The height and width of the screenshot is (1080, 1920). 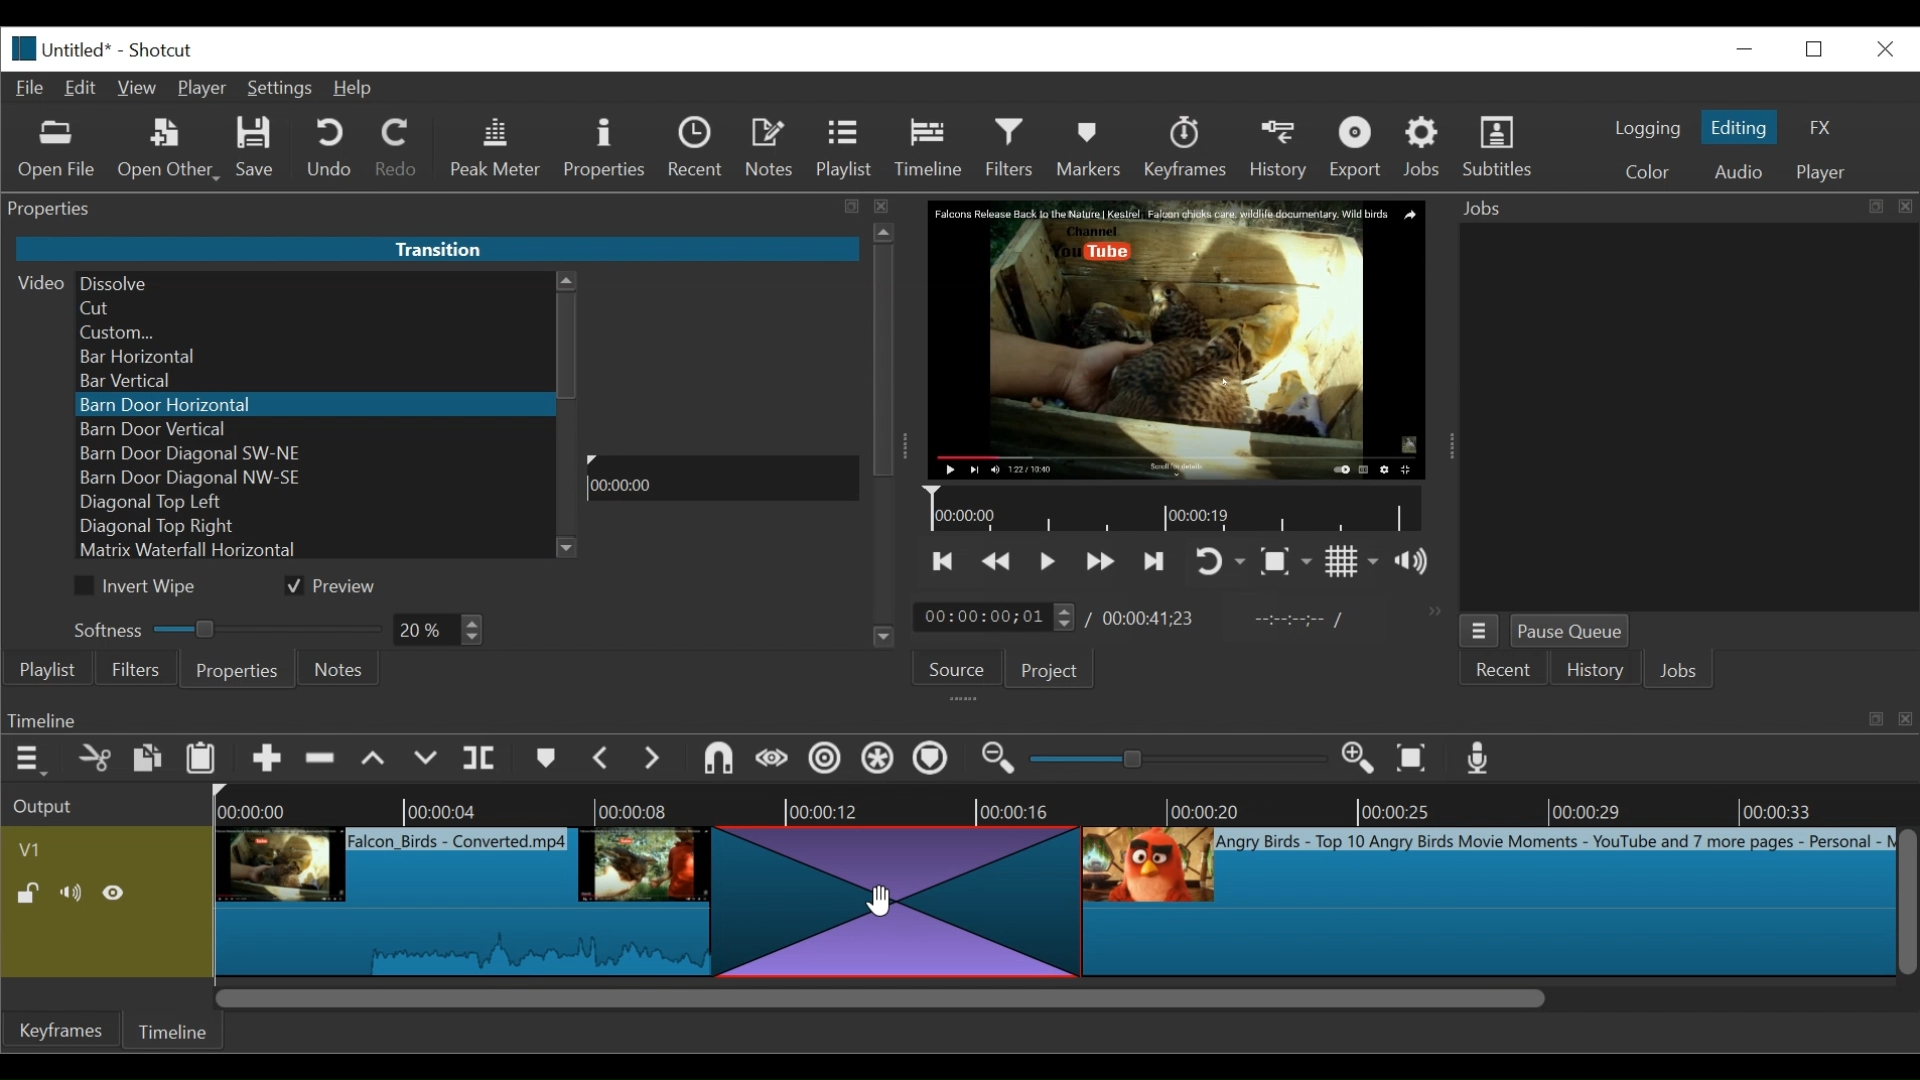 What do you see at coordinates (314, 430) in the screenshot?
I see `Barn Door Vertical` at bounding box center [314, 430].